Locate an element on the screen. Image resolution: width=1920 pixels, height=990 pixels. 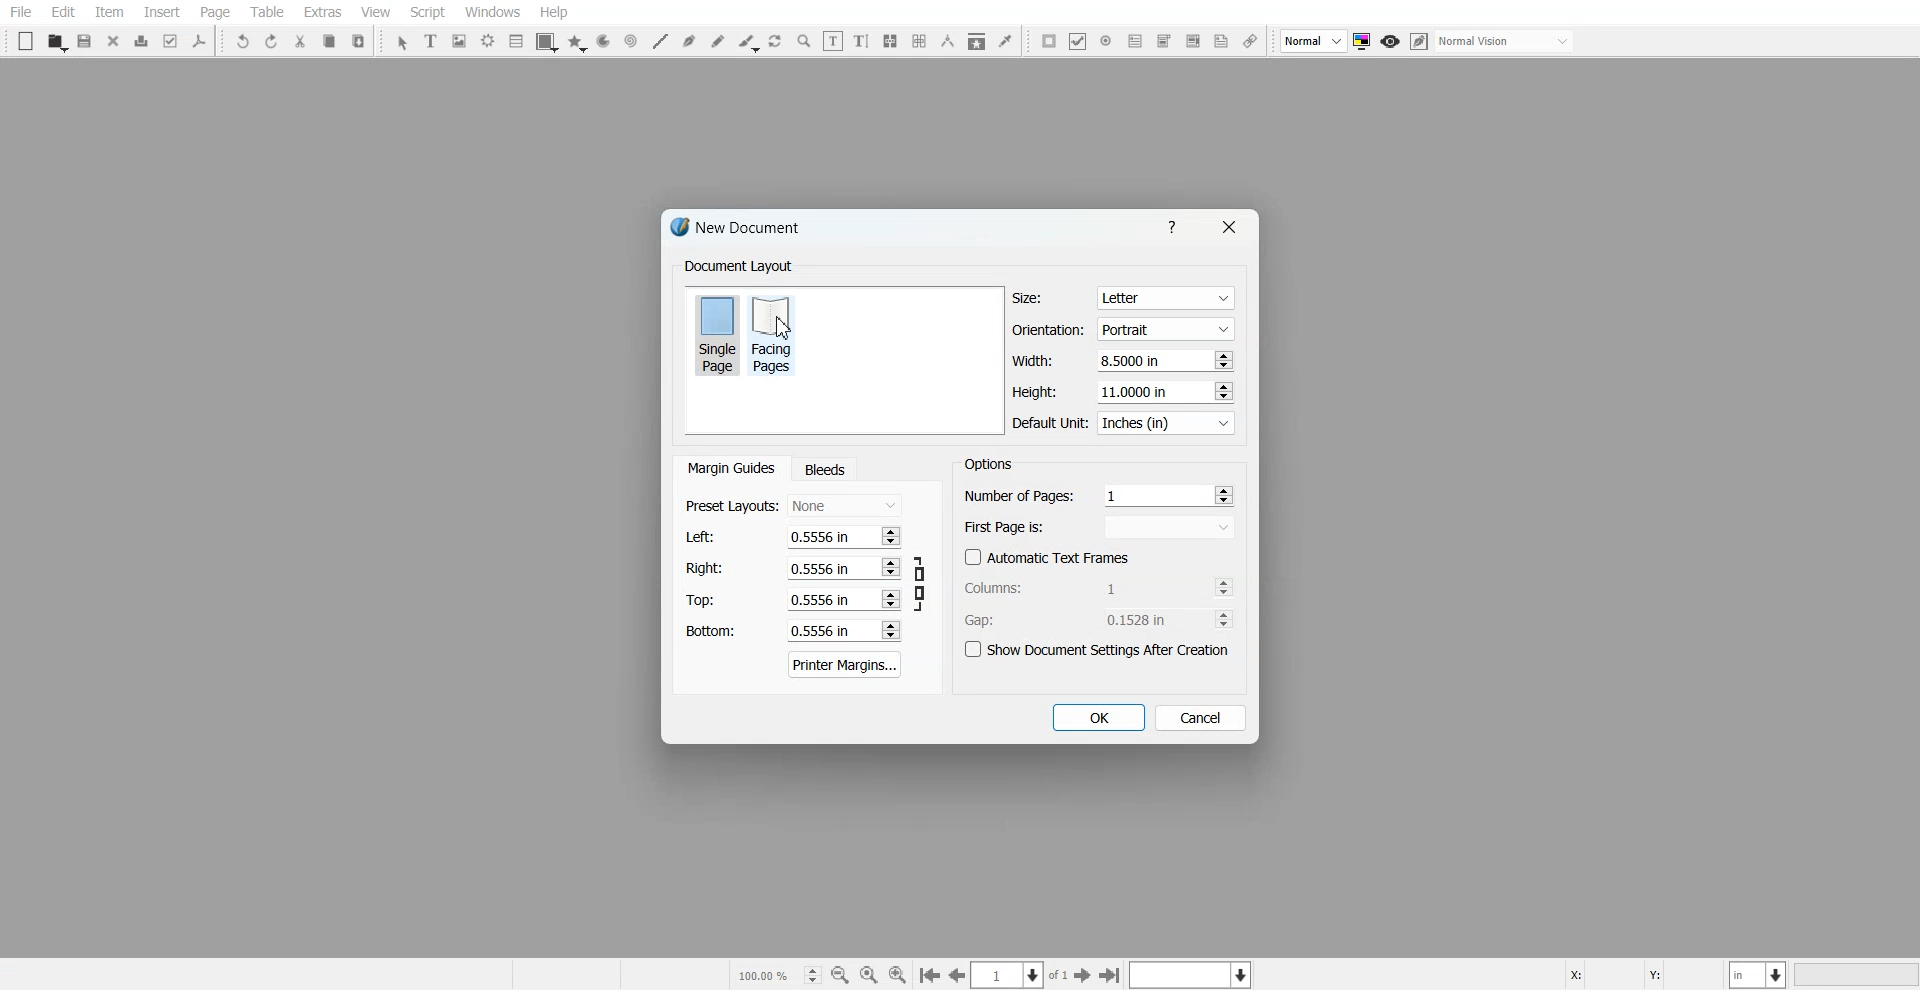
PDF List Box is located at coordinates (1192, 42).